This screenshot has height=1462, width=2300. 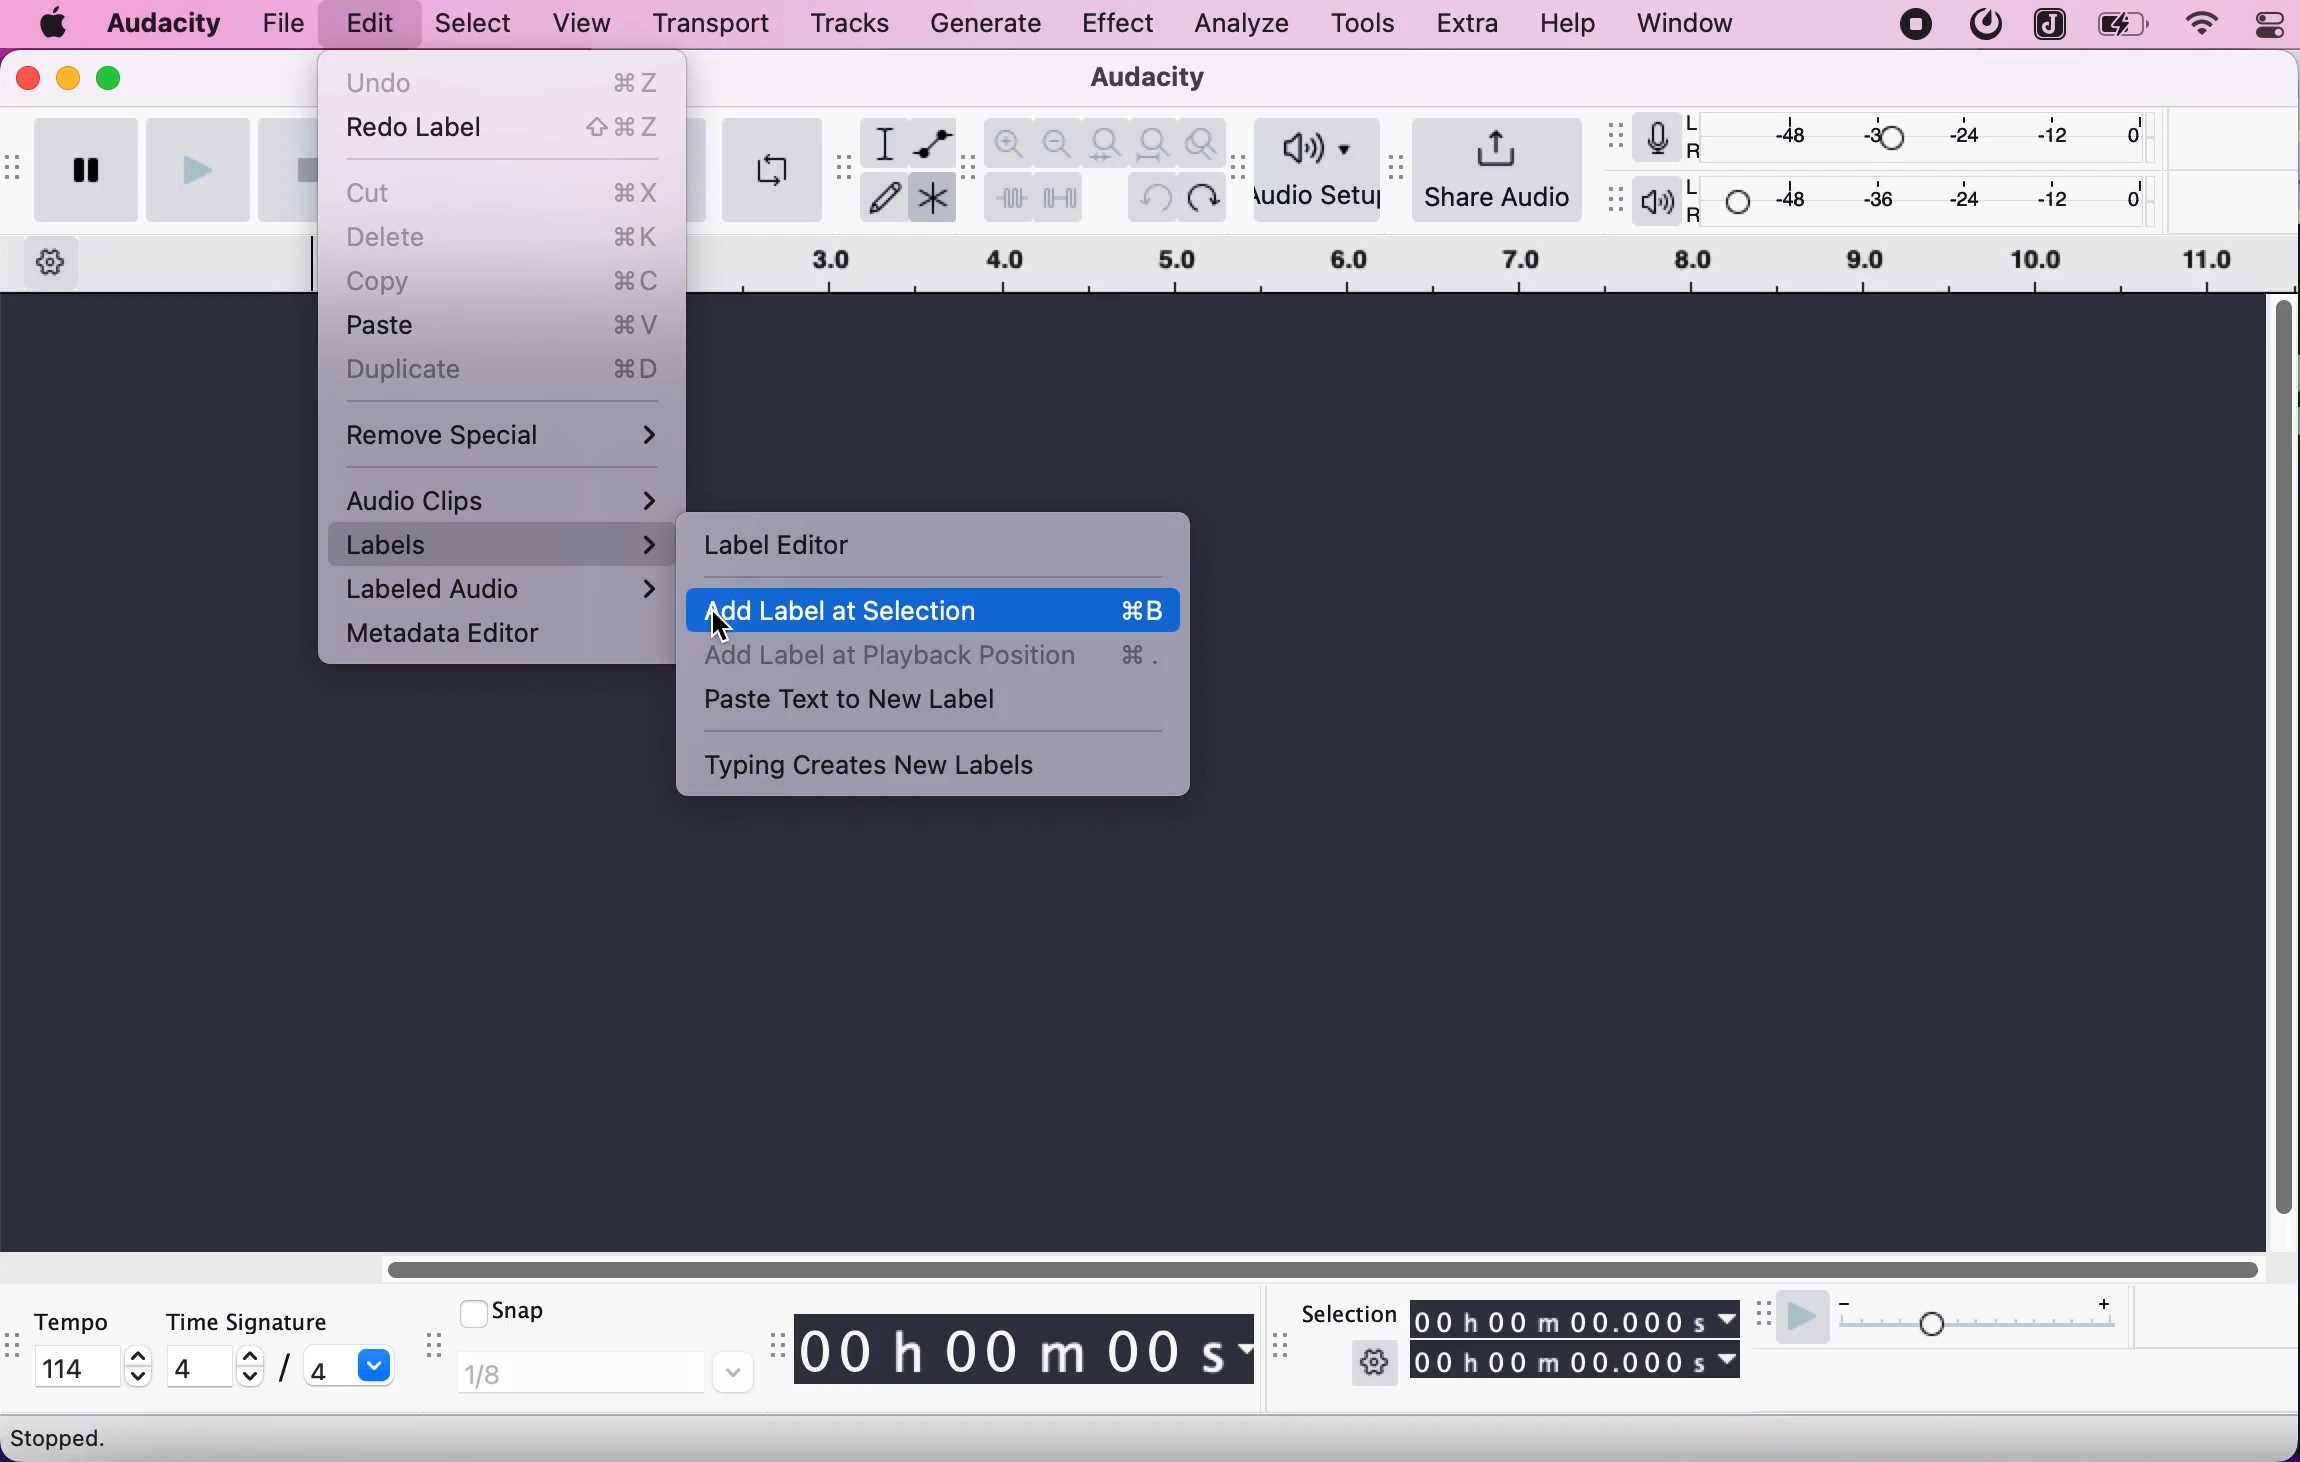 I want to click on audacity selection toolbar, so click(x=1284, y=1354).